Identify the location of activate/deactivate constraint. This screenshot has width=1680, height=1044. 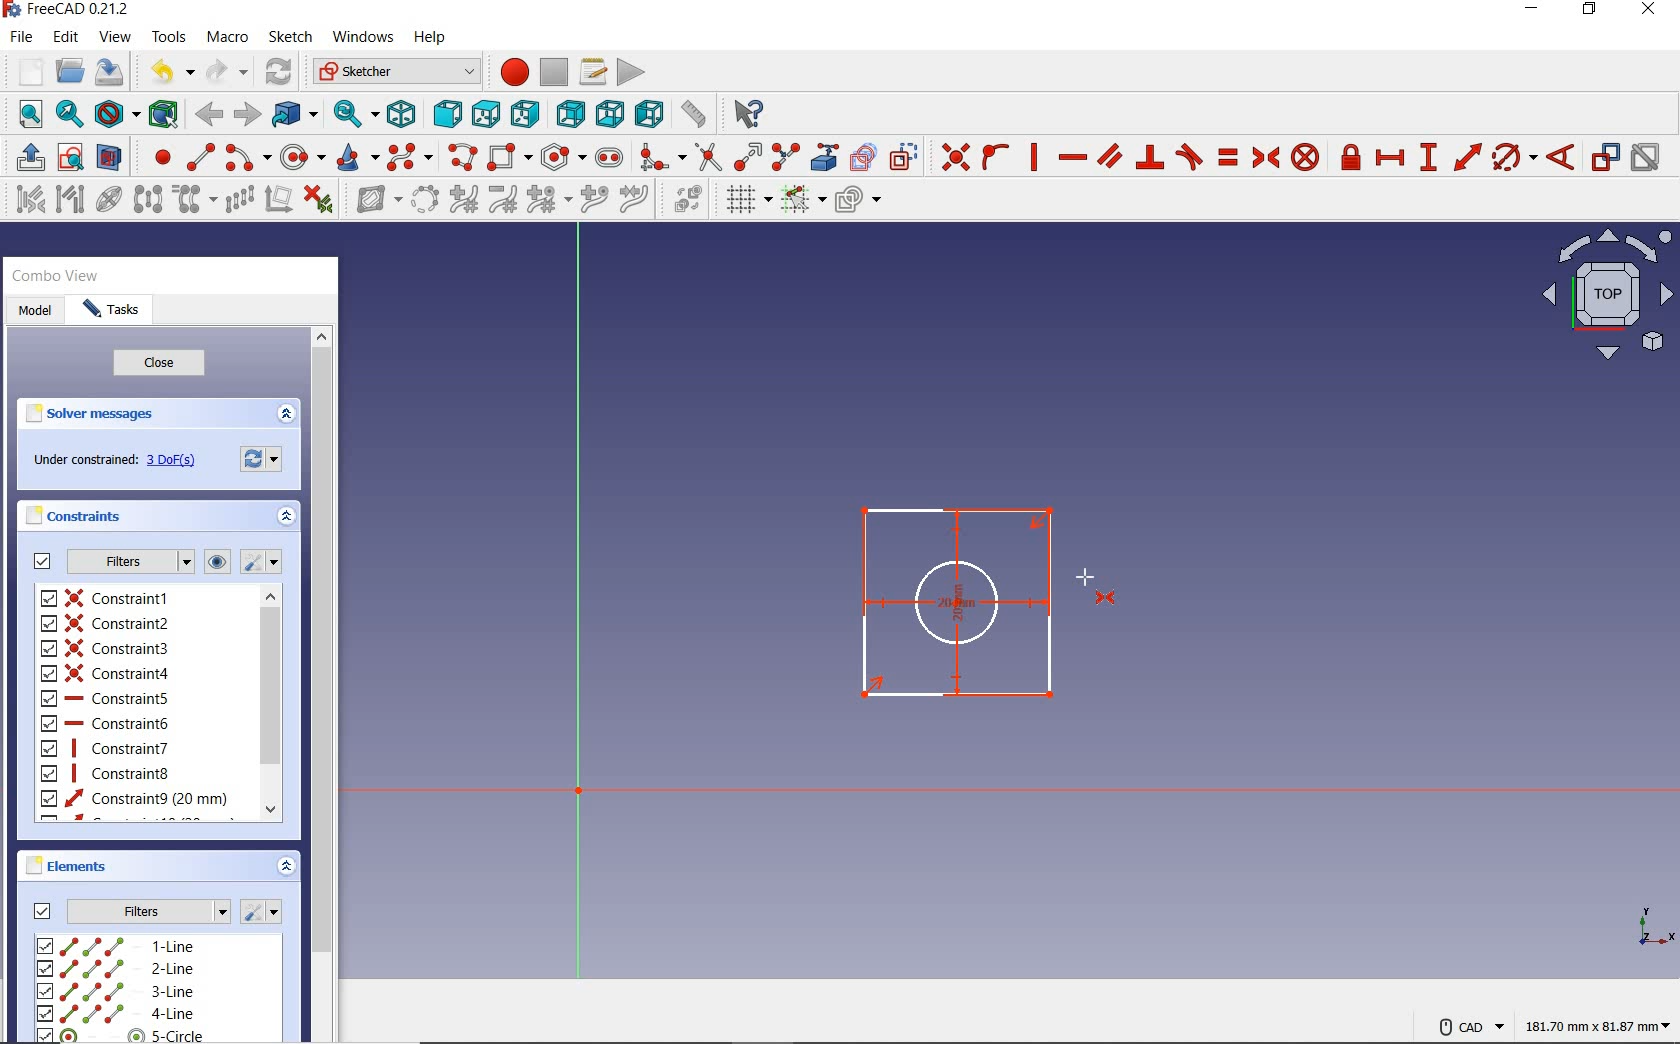
(1646, 158).